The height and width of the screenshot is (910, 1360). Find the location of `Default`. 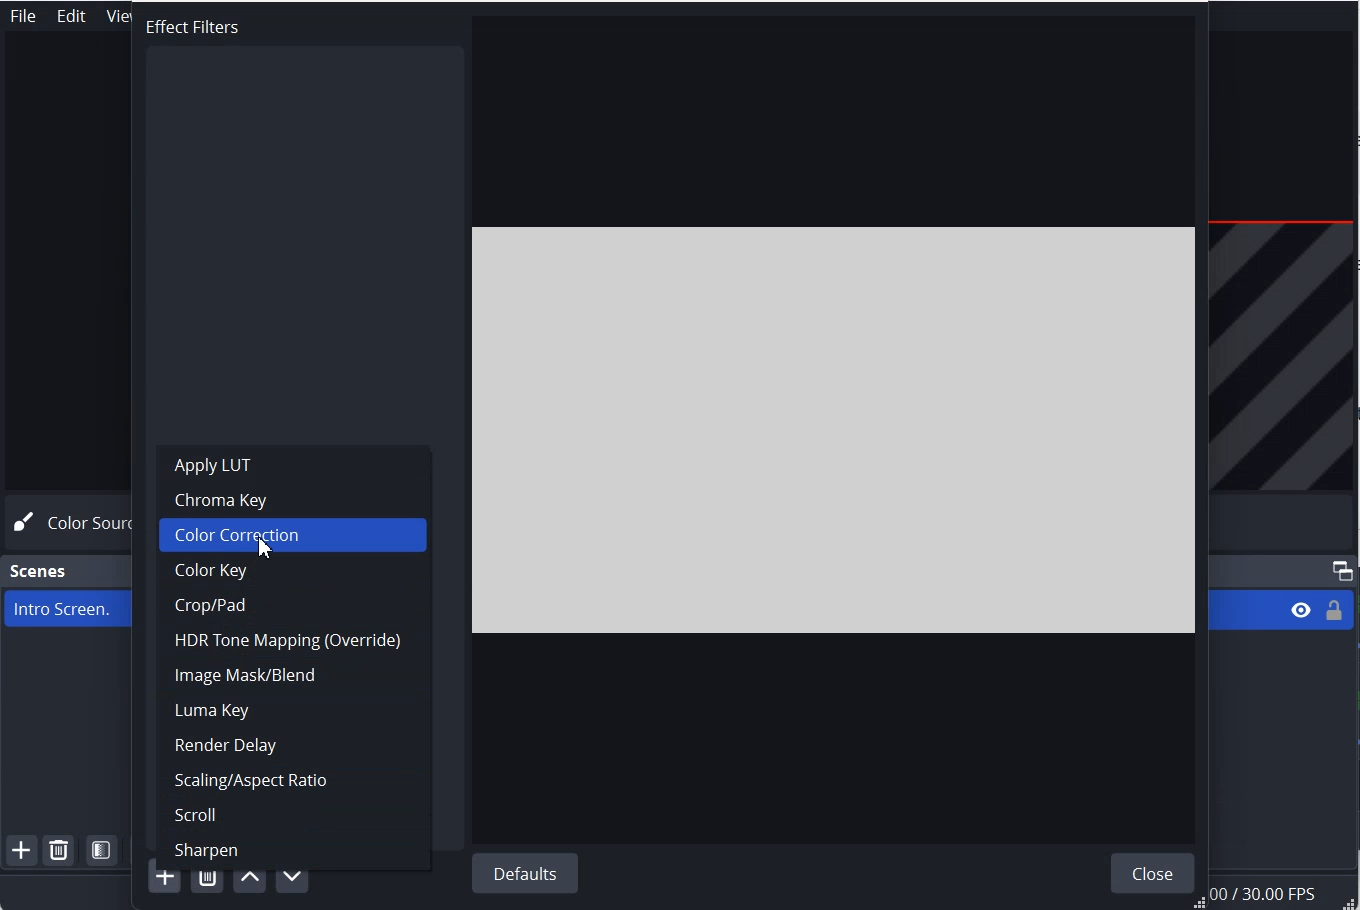

Default is located at coordinates (526, 873).